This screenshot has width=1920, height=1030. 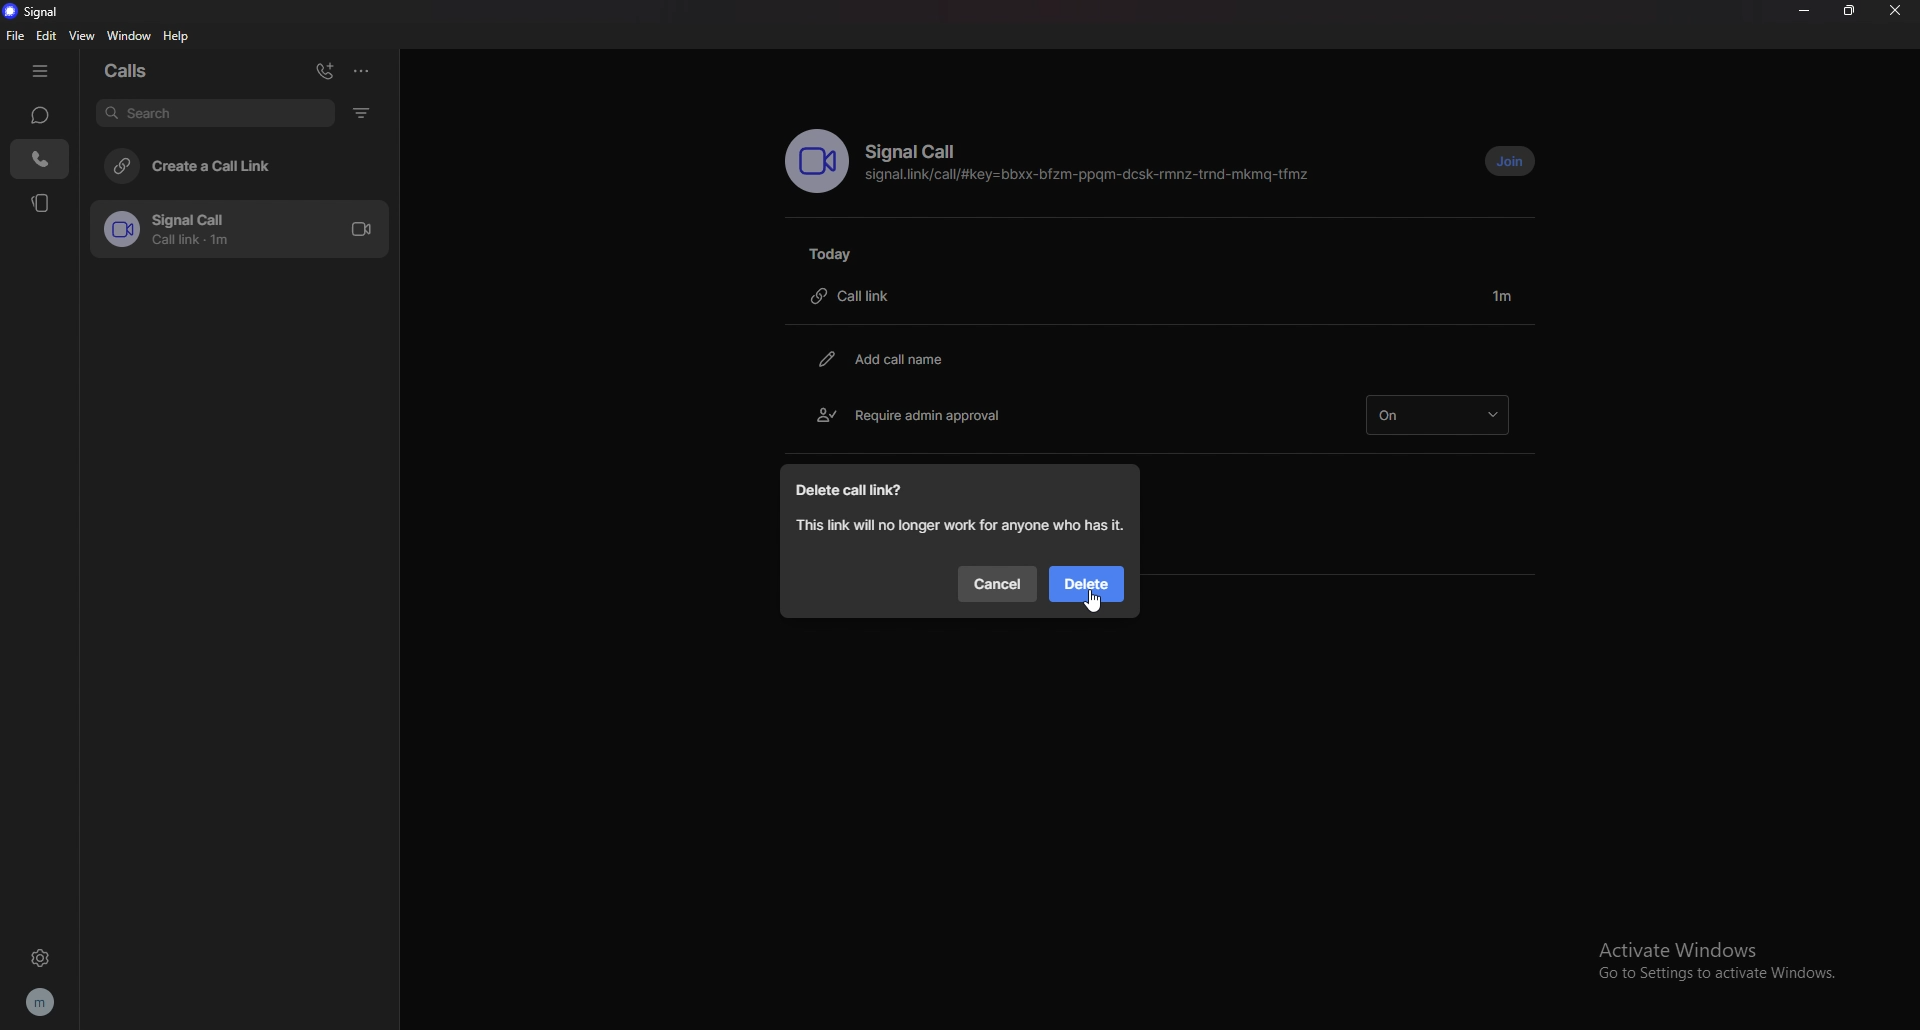 What do you see at coordinates (50, 12) in the screenshot?
I see `signal` at bounding box center [50, 12].